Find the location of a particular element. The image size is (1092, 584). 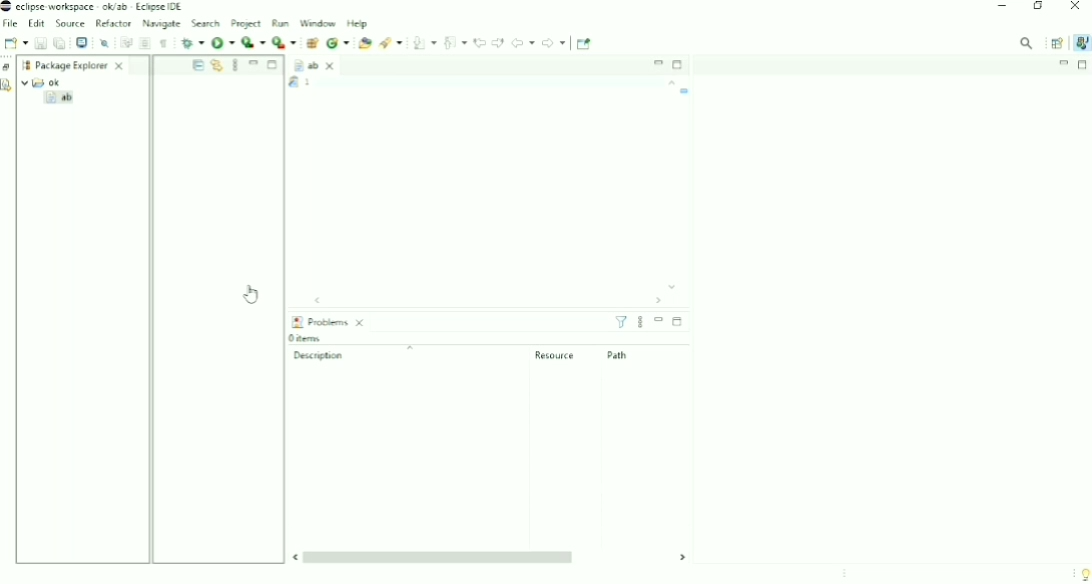

Edit is located at coordinates (36, 23).